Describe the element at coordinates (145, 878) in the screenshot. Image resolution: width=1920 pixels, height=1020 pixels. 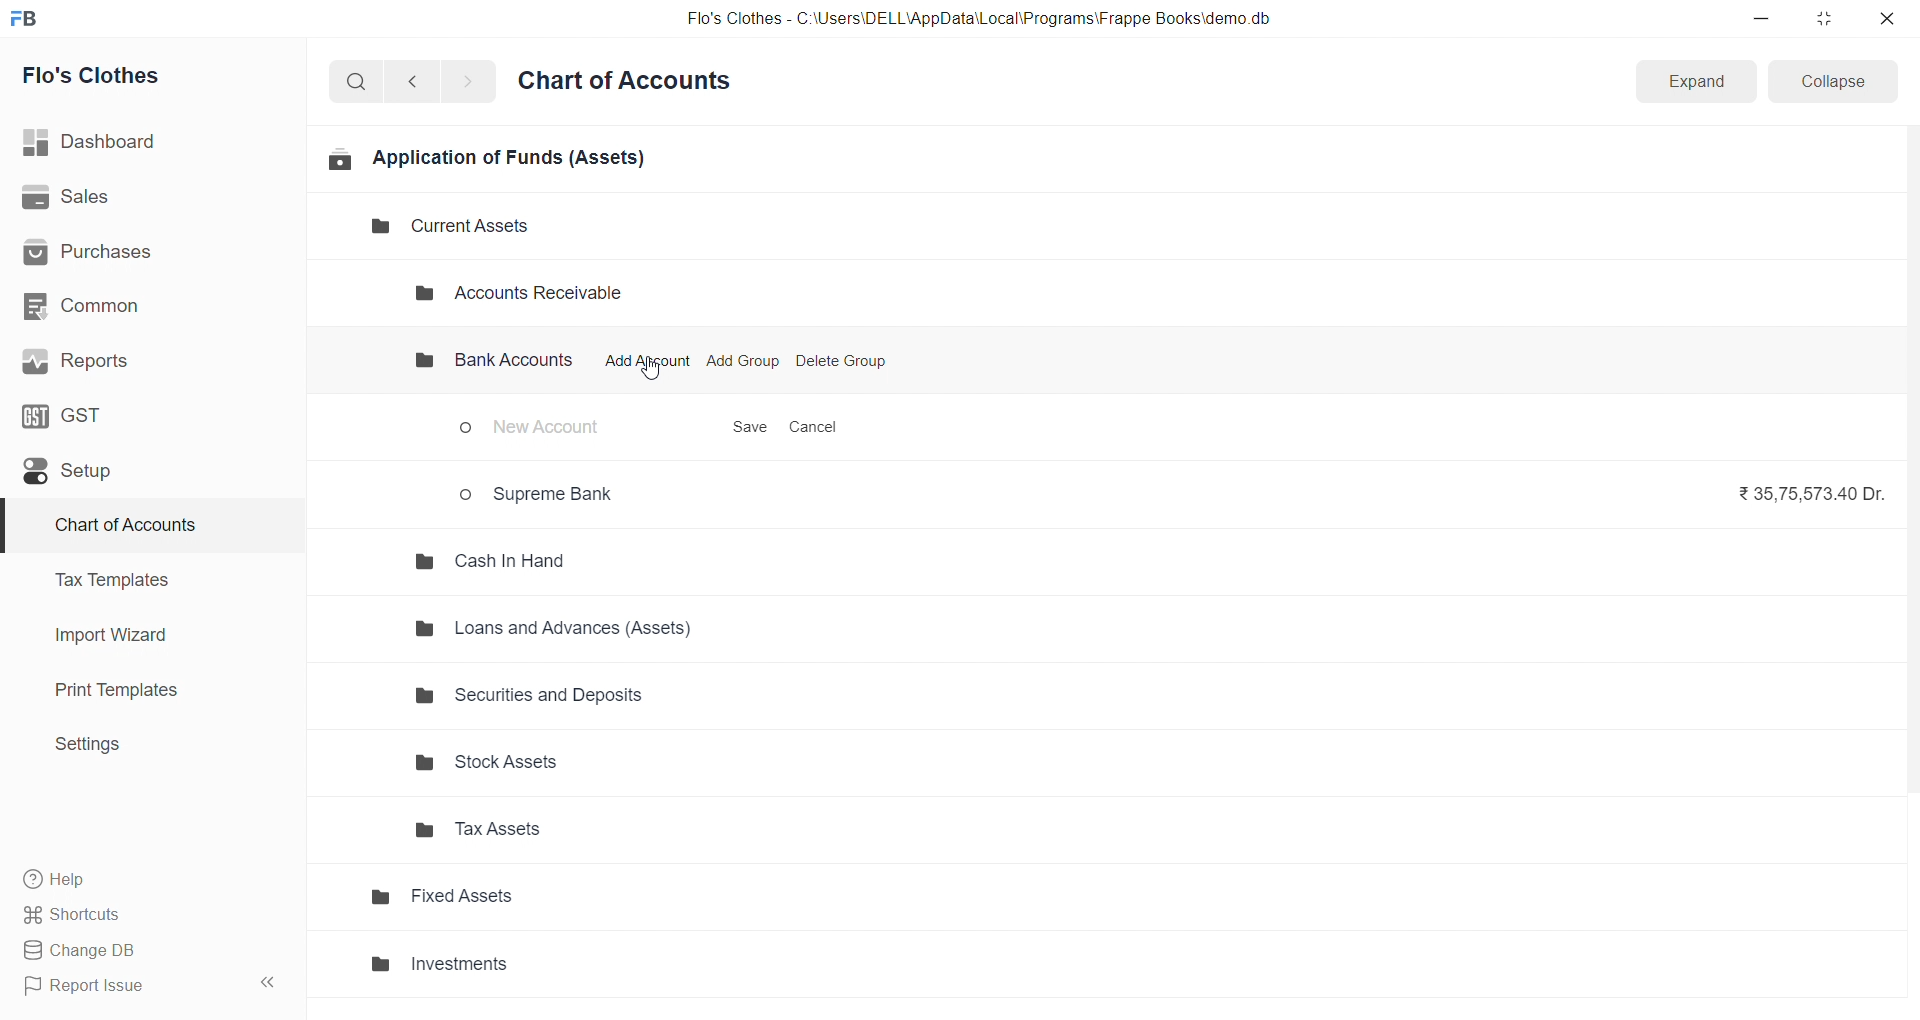
I see `Help` at that location.